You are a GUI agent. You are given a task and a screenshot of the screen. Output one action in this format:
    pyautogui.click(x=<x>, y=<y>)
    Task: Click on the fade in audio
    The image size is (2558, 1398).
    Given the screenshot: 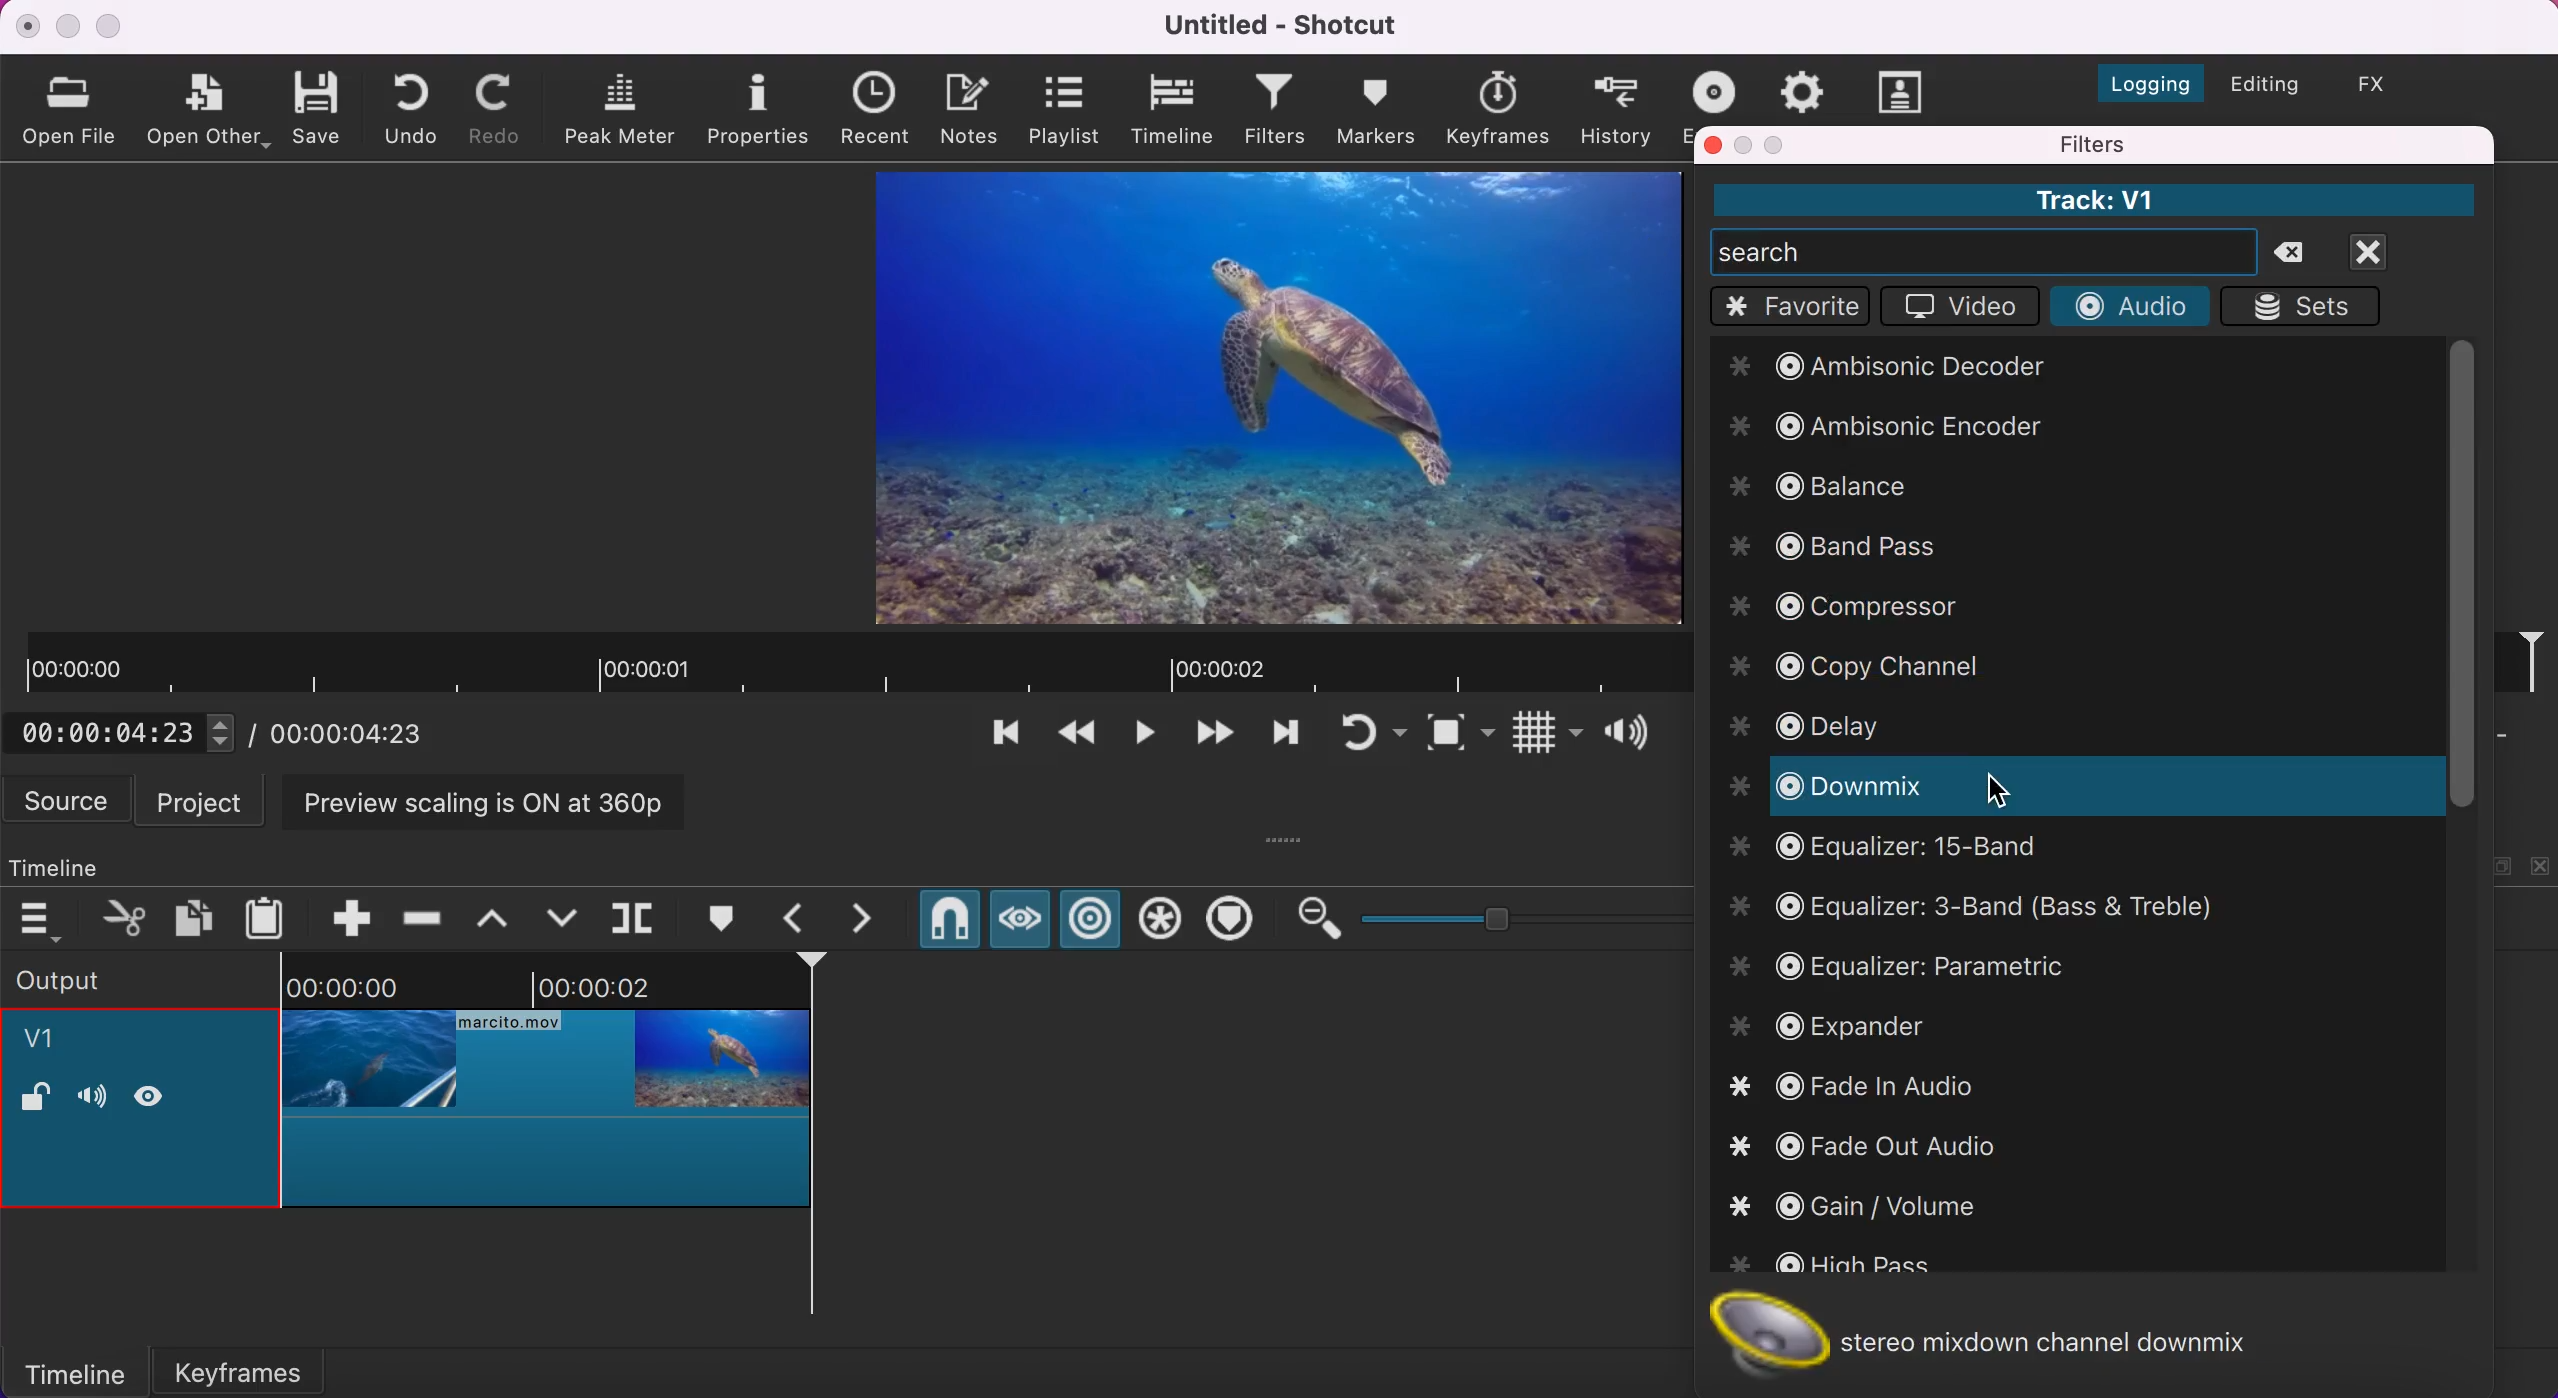 What is the action you would take?
    pyautogui.click(x=1858, y=1085)
    